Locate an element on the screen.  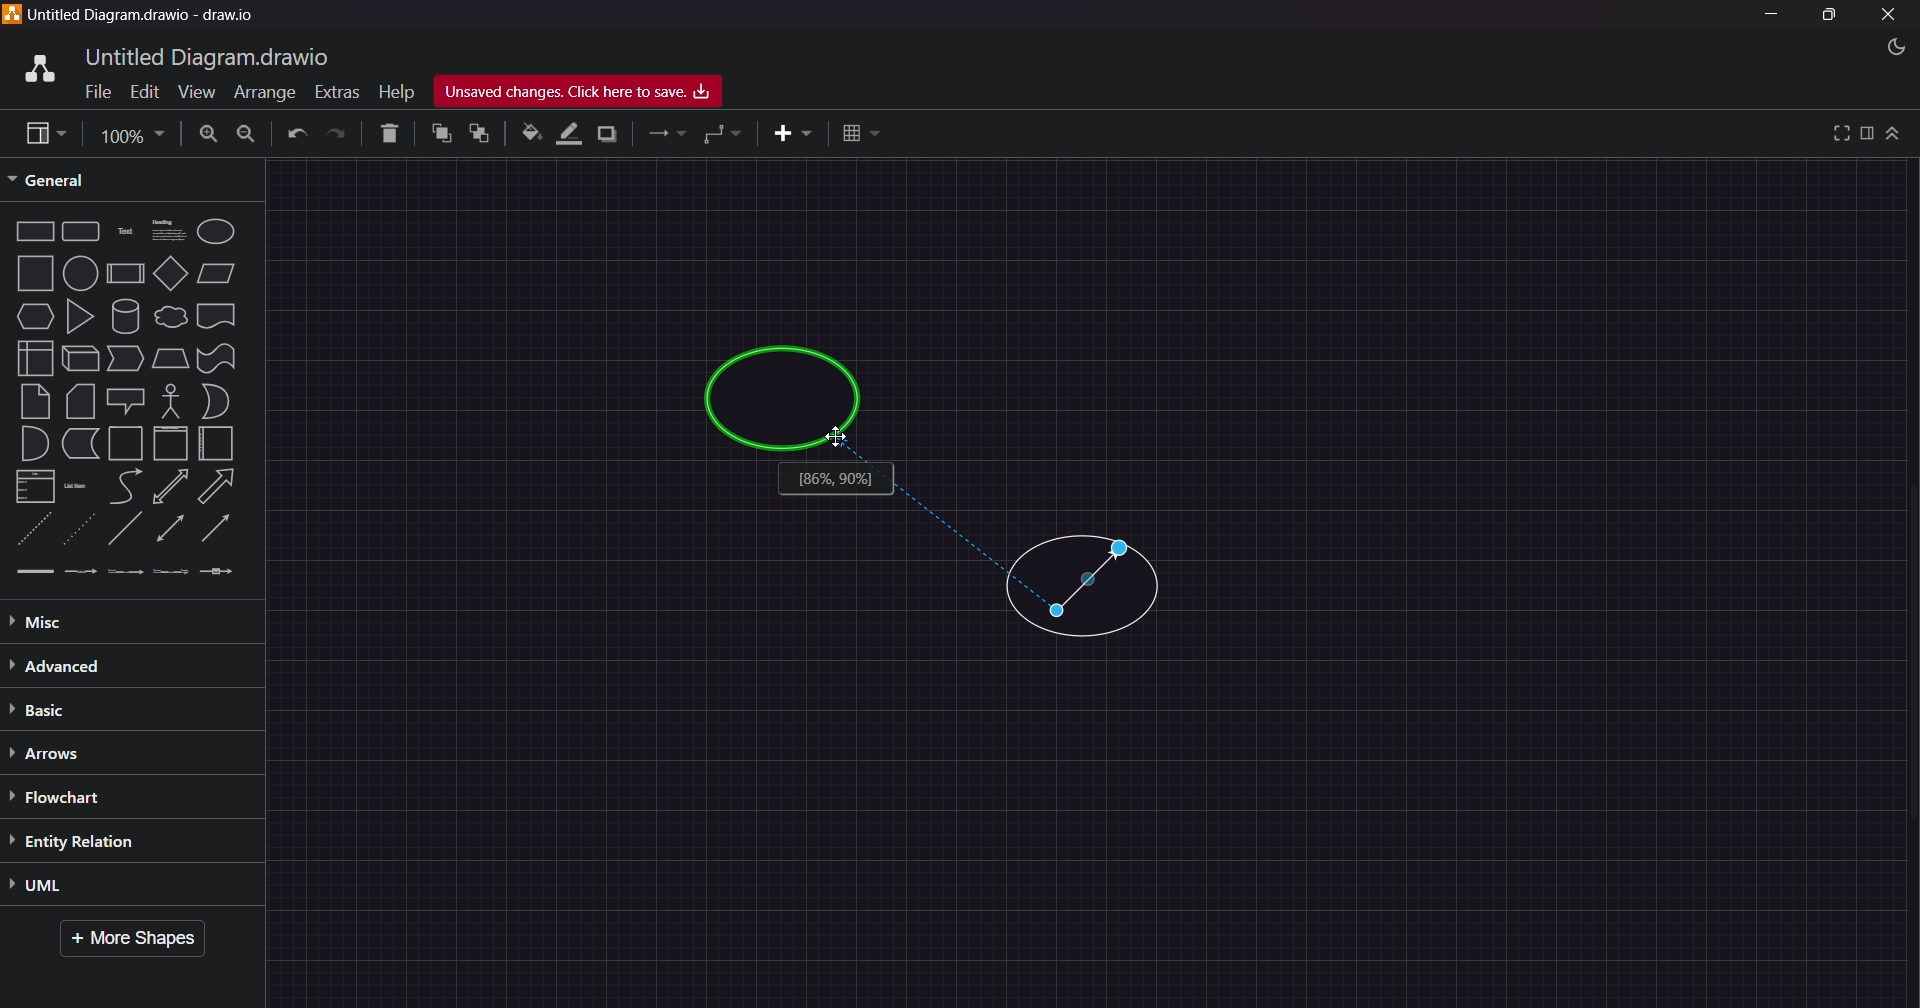
to back is located at coordinates (476, 135).